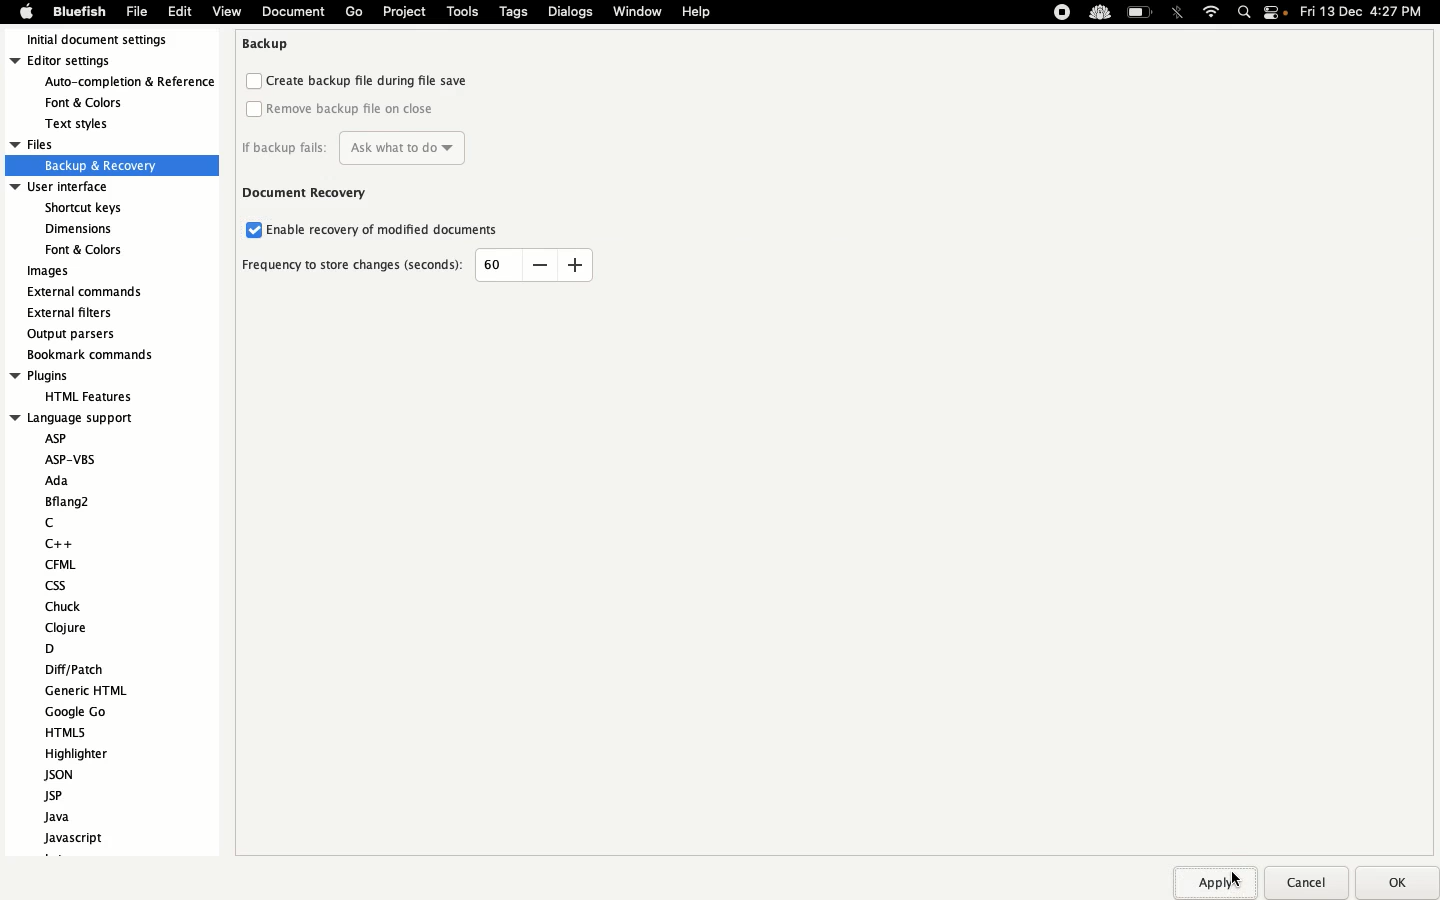 The height and width of the screenshot is (900, 1440). I want to click on 60, so click(492, 262).